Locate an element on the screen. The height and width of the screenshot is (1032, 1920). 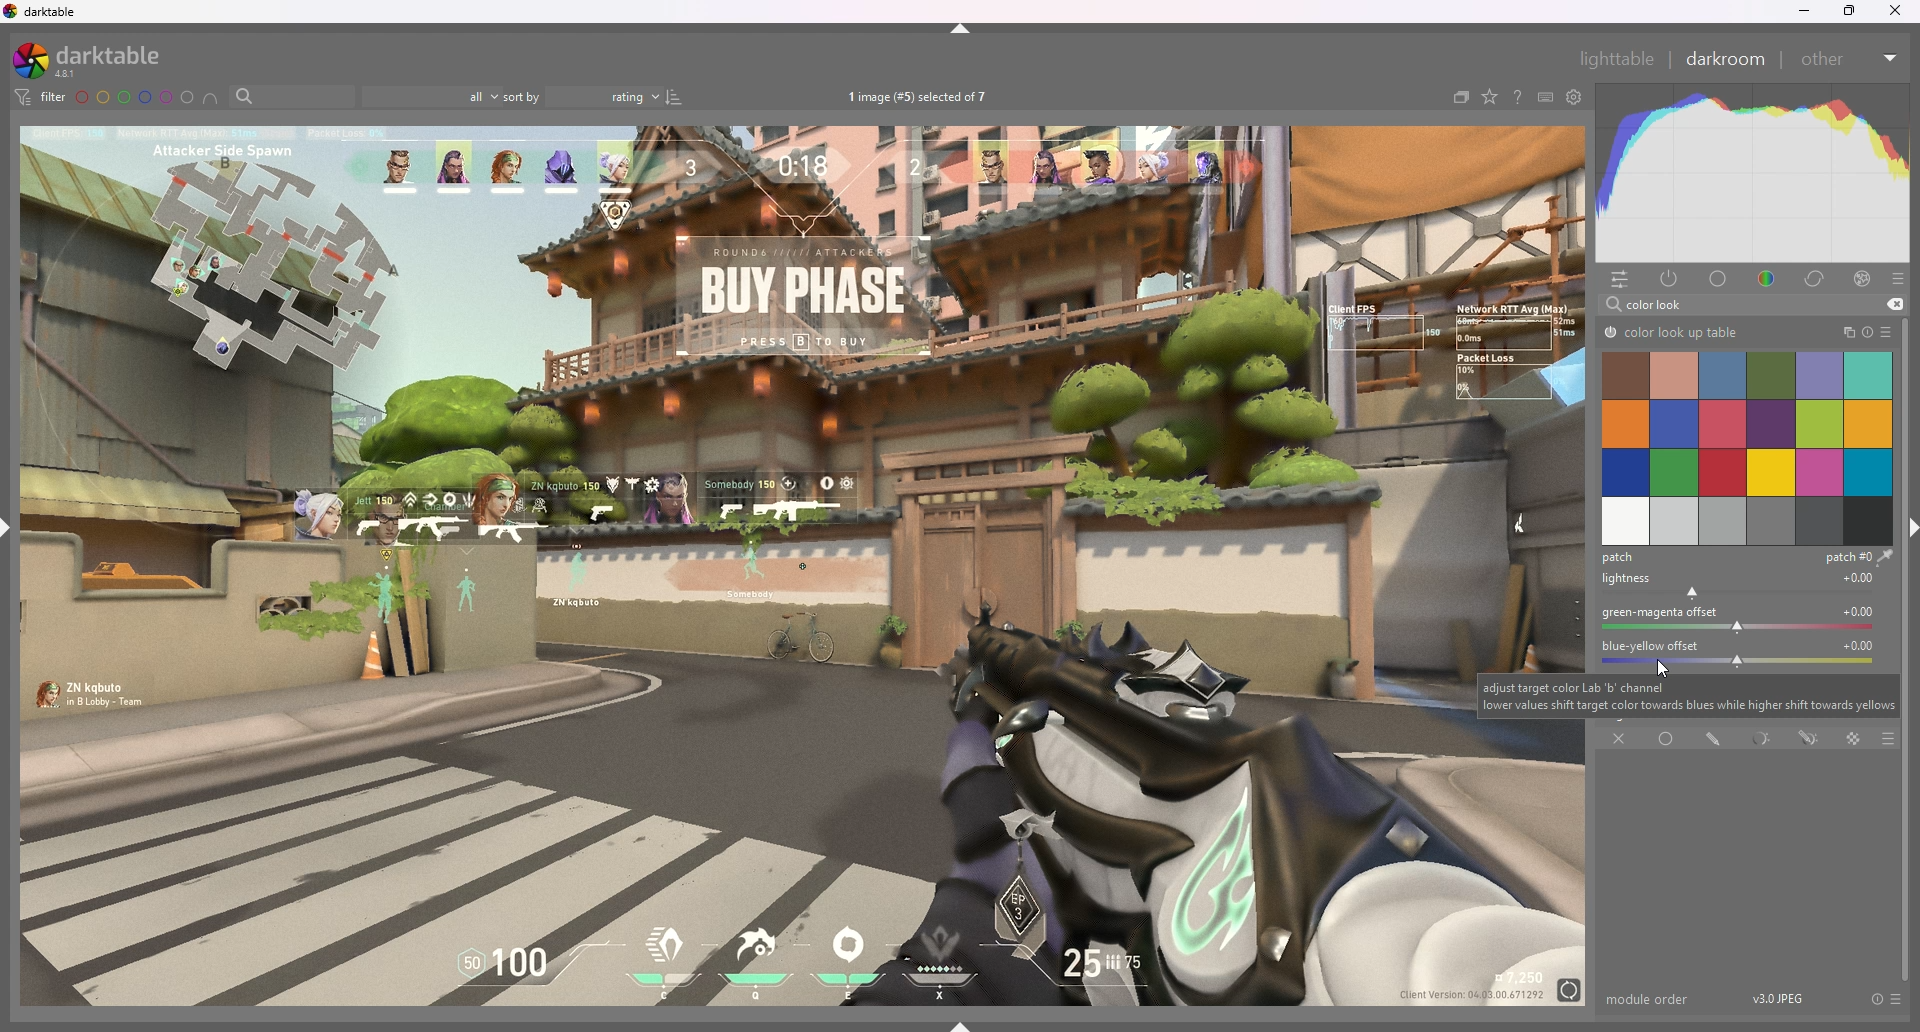
base is located at coordinates (1721, 278).